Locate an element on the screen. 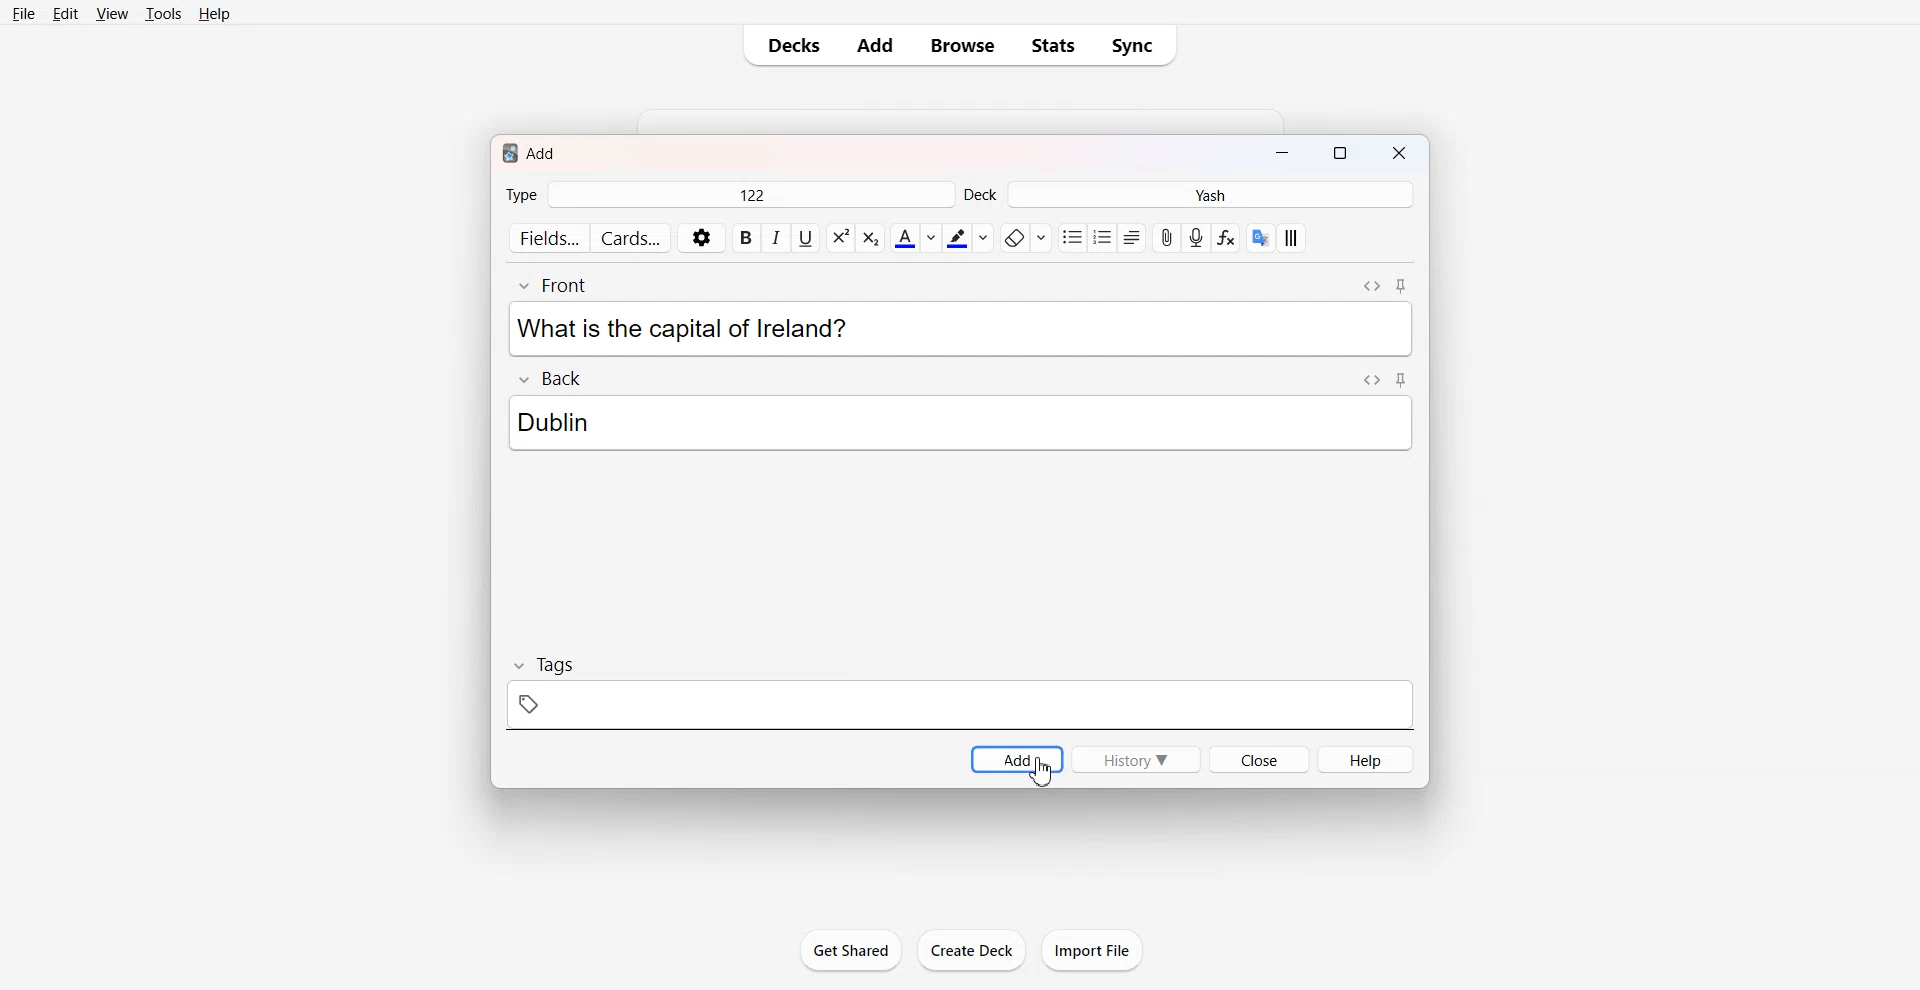  Italic is located at coordinates (775, 237).